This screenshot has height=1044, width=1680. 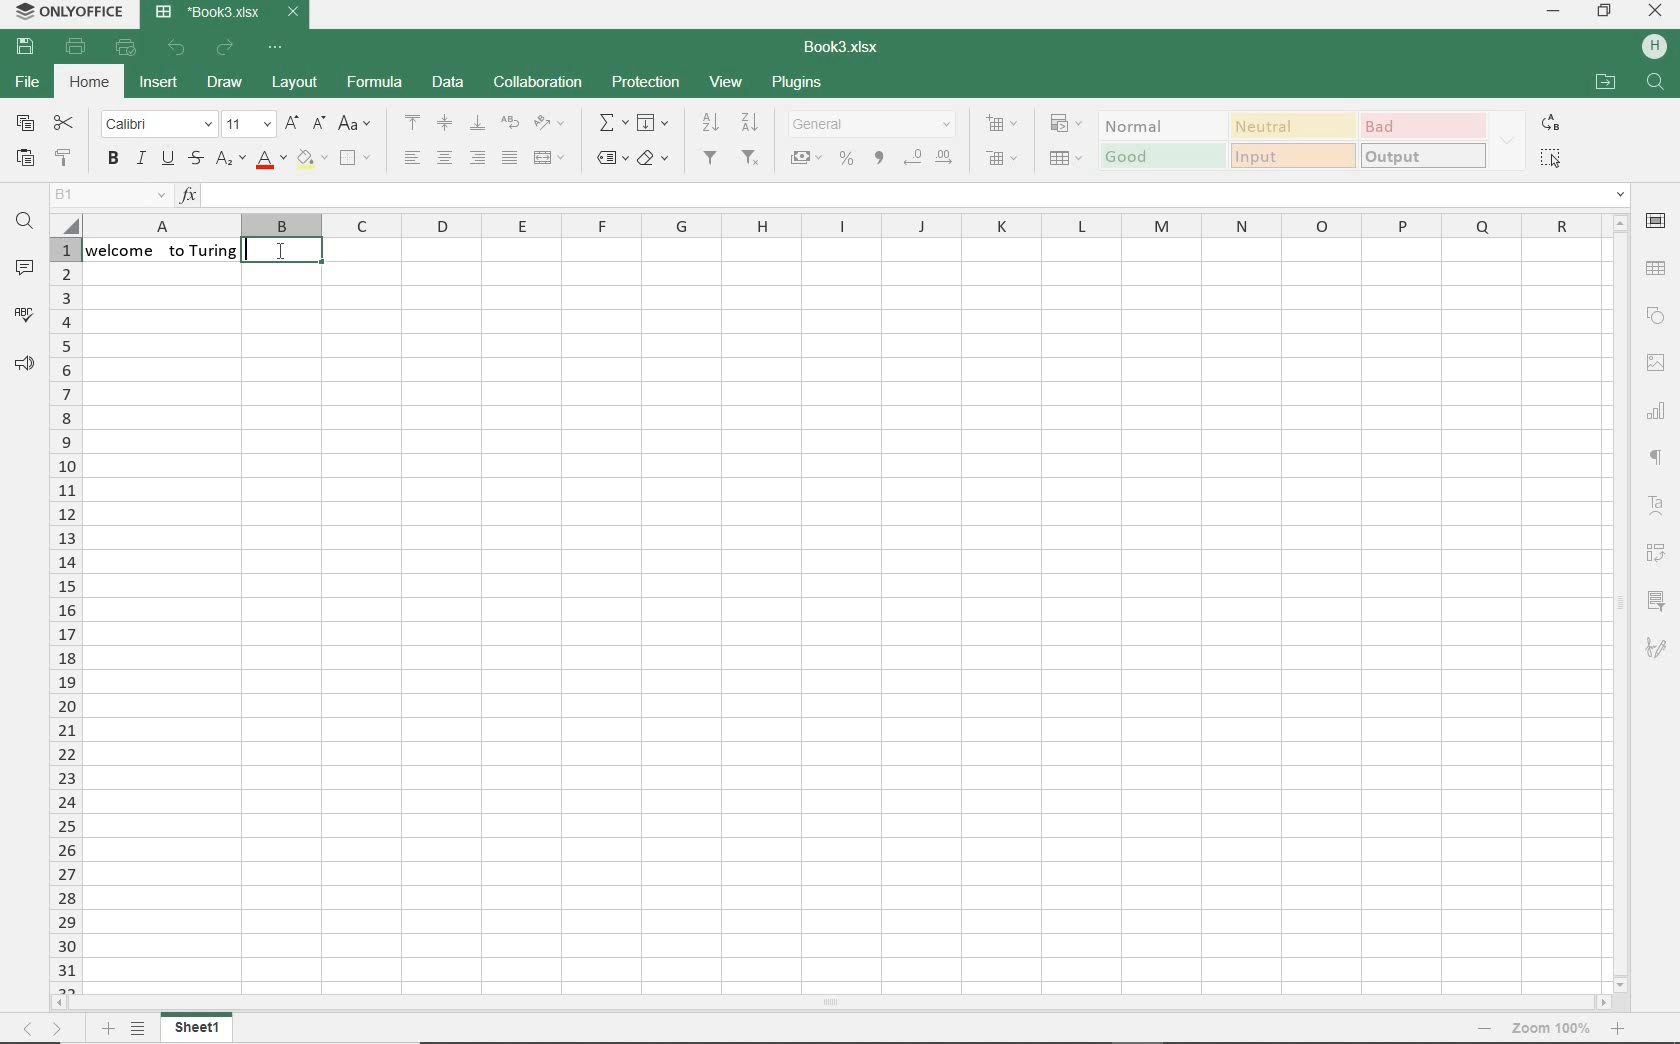 What do you see at coordinates (750, 122) in the screenshot?
I see `sort descending` at bounding box center [750, 122].